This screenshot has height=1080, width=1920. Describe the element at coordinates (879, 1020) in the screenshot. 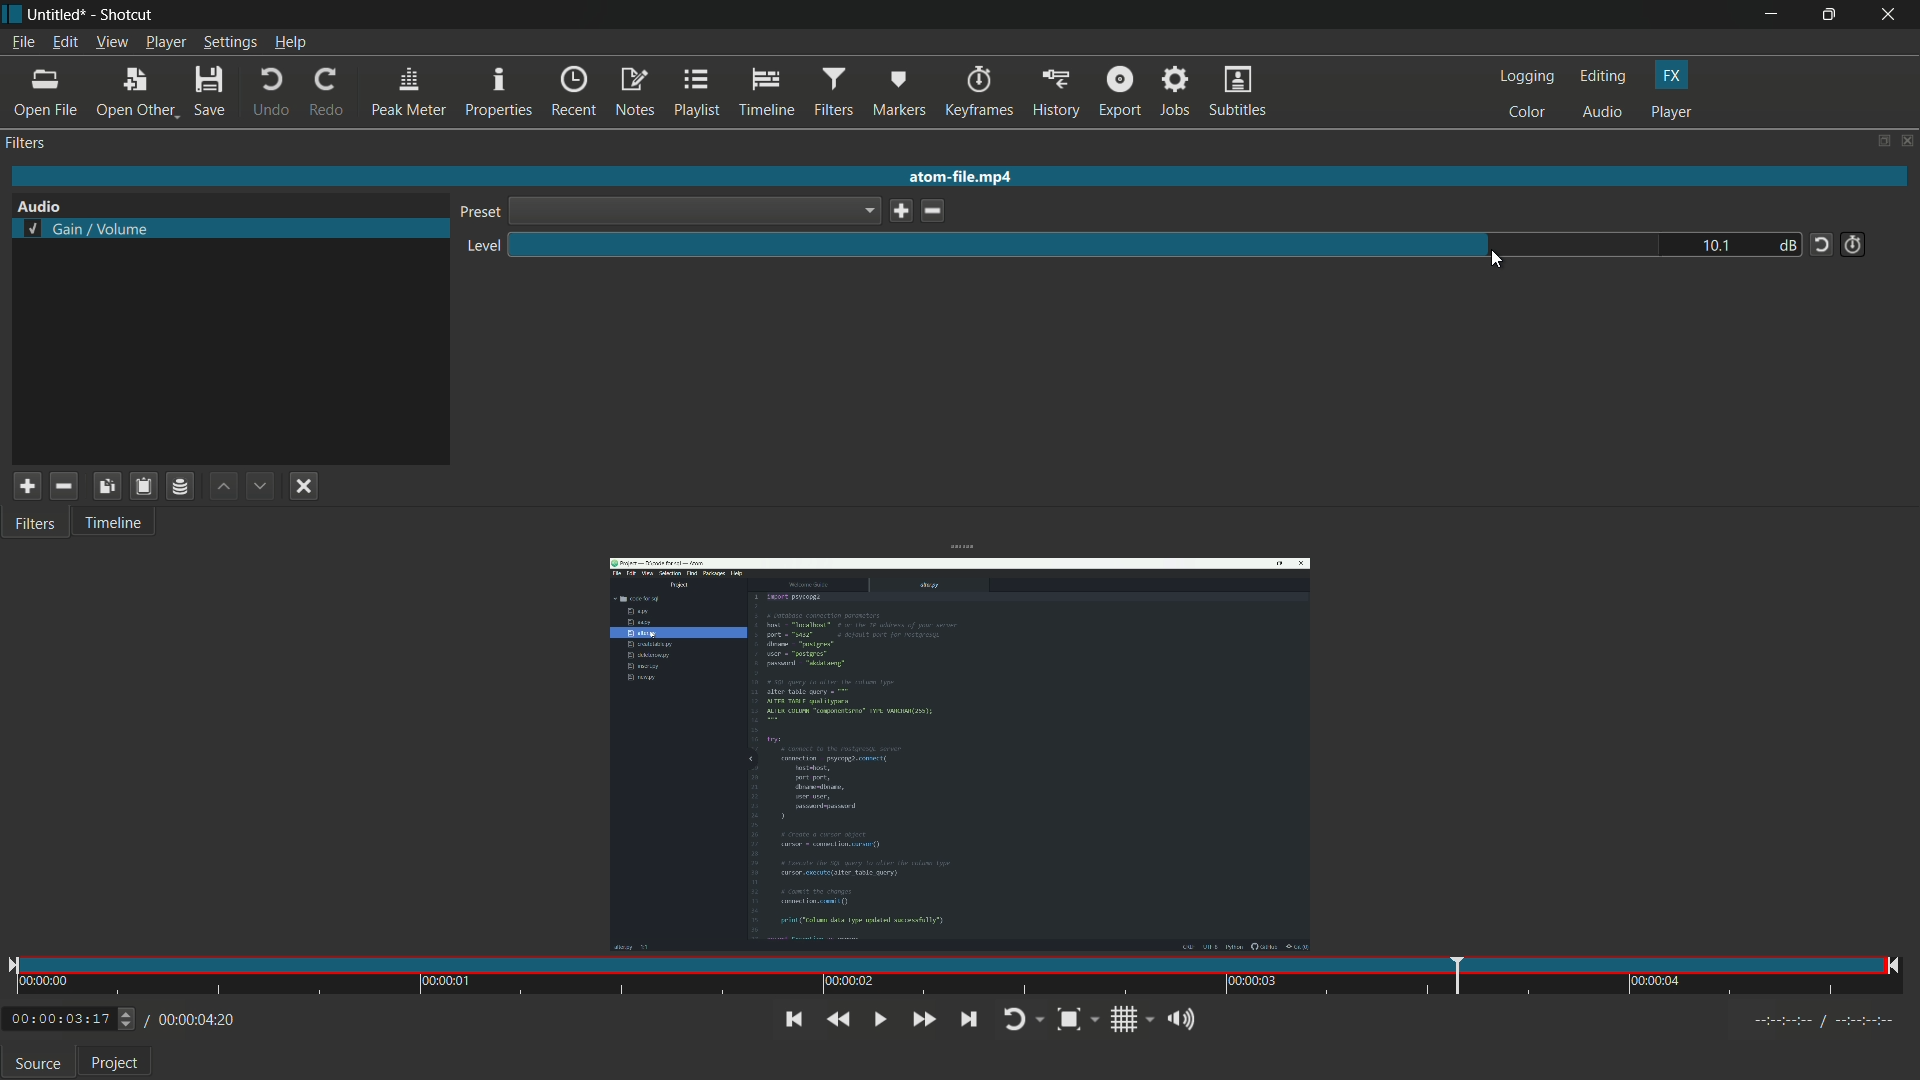

I see `toggle play or pause` at that location.